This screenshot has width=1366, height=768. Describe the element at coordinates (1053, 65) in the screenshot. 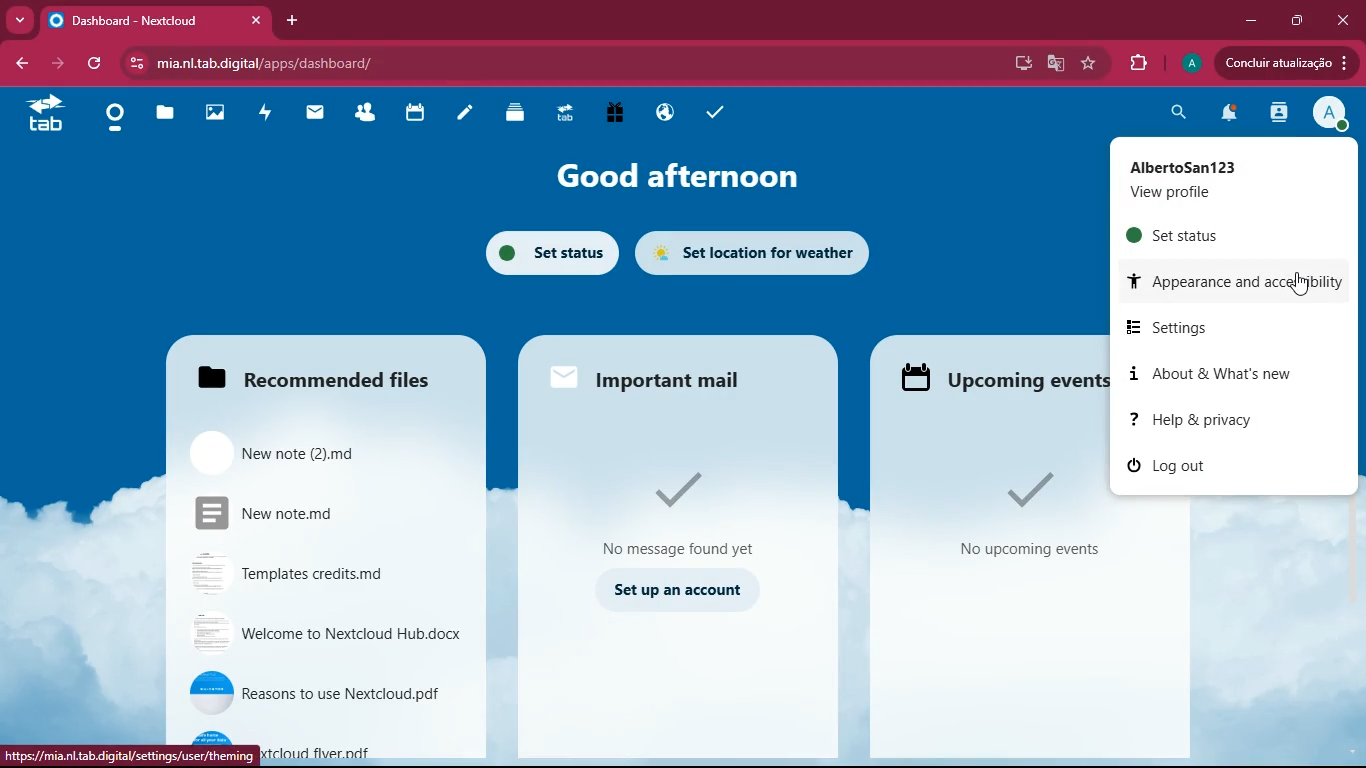

I see `google translate` at that location.